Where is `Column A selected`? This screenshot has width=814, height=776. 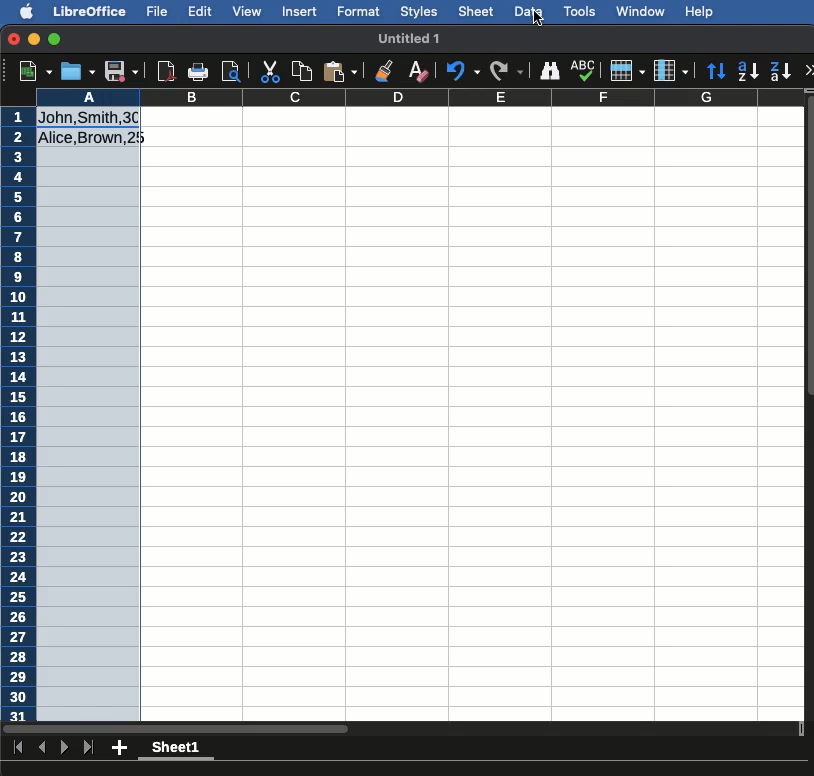 Column A selected is located at coordinates (88, 404).